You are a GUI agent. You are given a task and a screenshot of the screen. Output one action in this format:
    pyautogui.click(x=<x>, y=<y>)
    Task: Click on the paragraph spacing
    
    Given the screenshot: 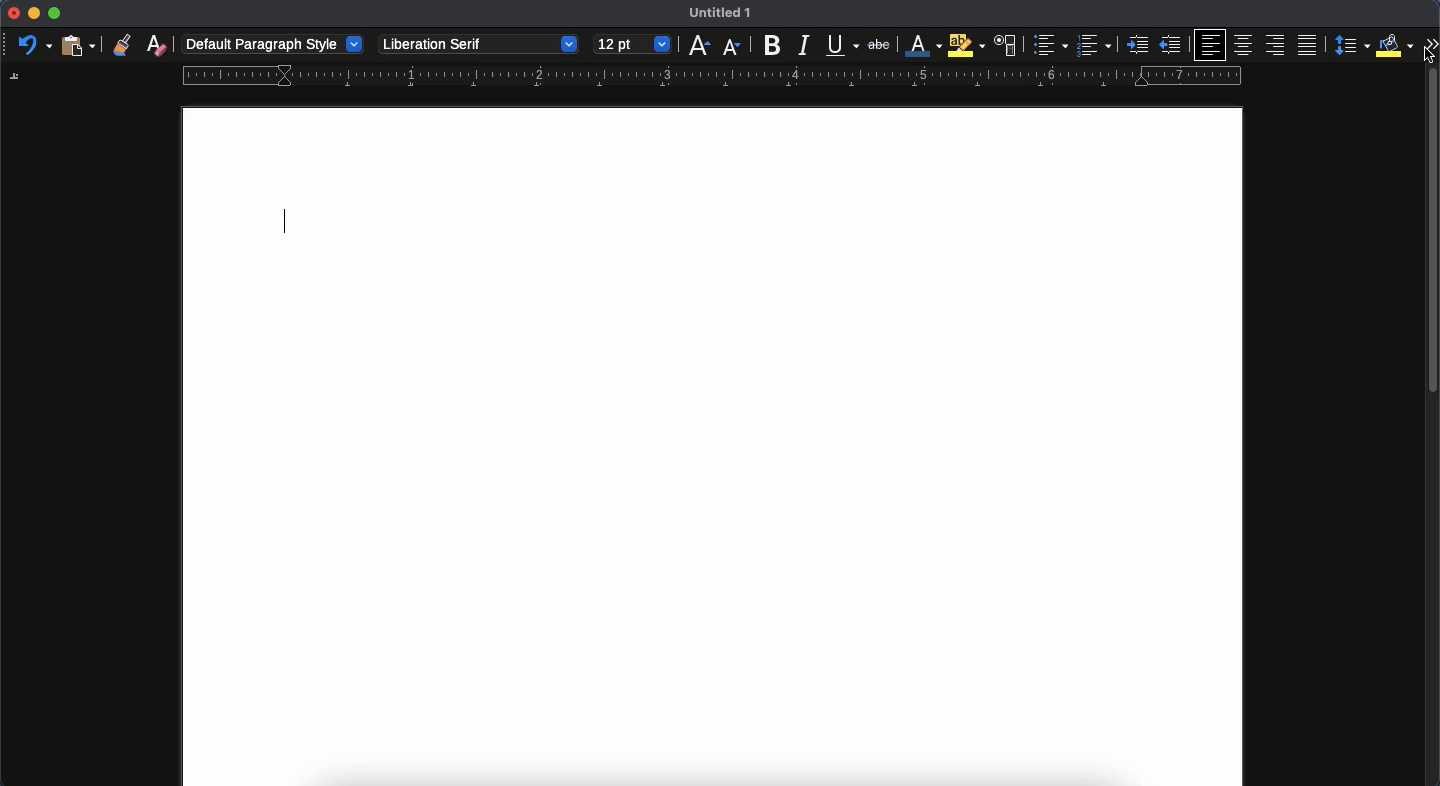 What is the action you would take?
    pyautogui.click(x=1348, y=45)
    